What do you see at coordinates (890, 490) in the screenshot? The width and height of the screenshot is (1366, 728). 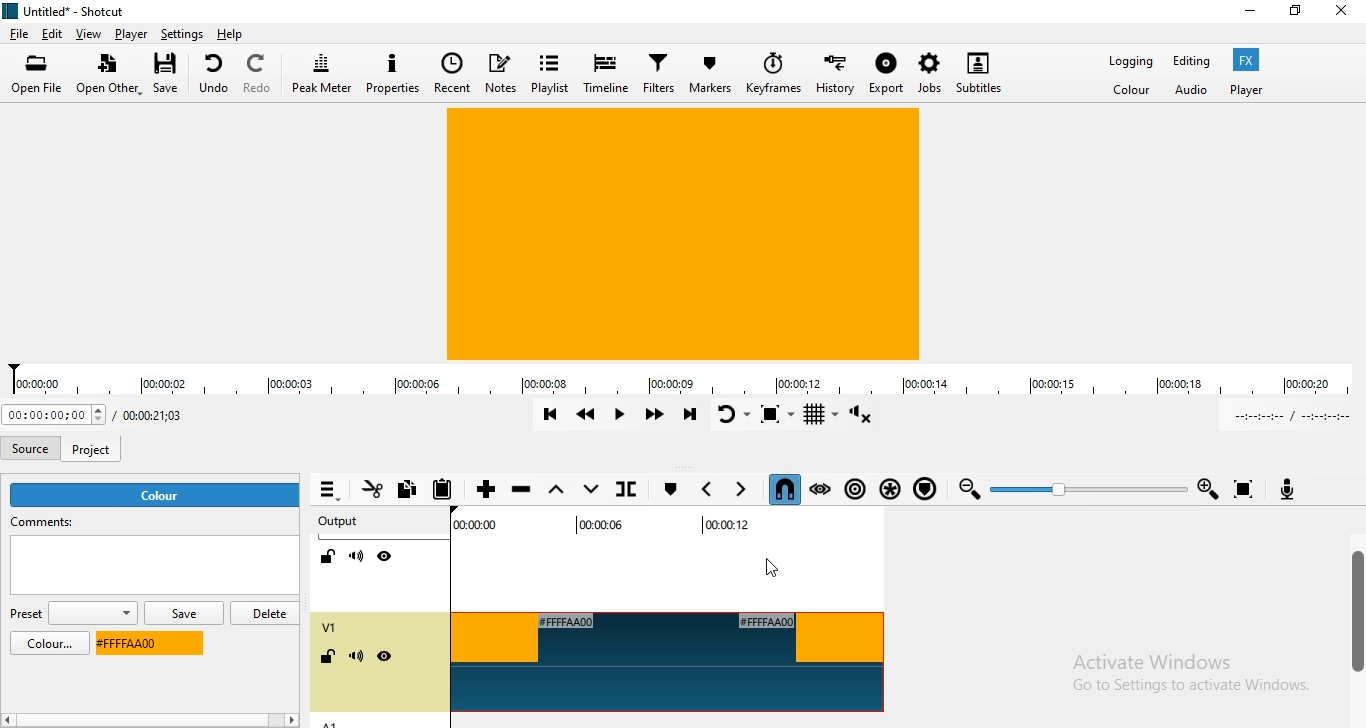 I see `Ripple all tracks` at bounding box center [890, 490].